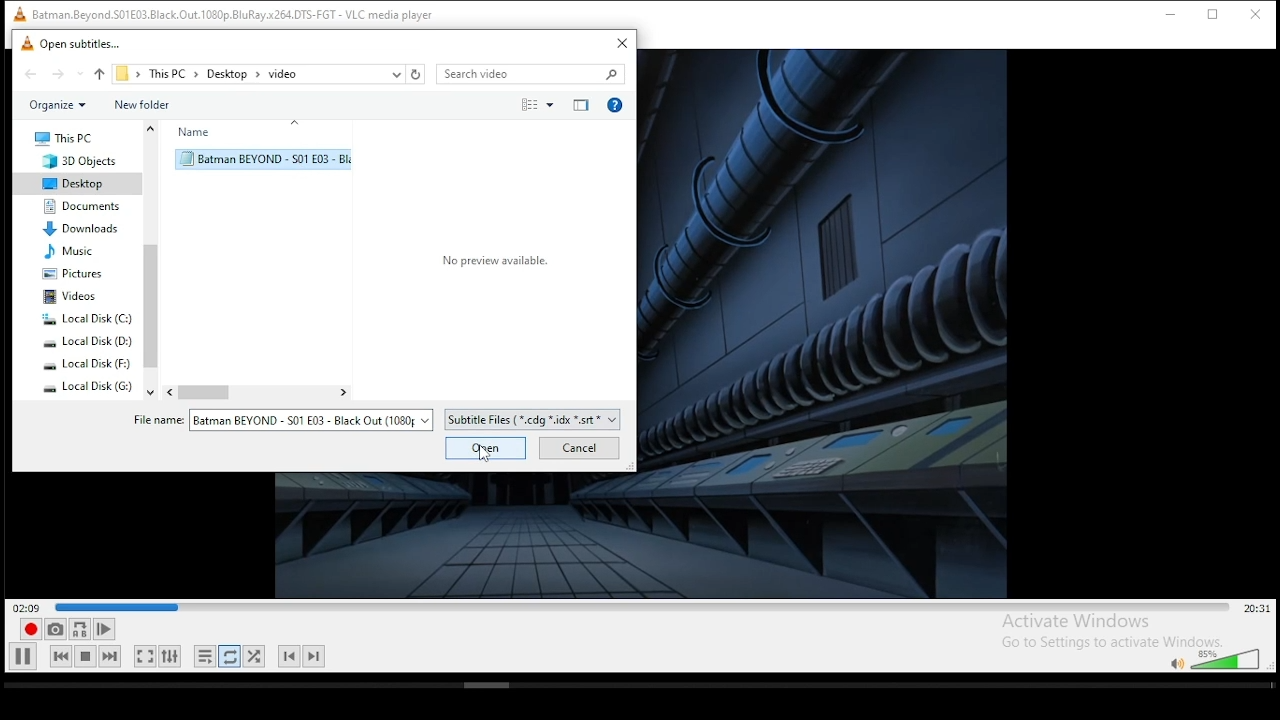 This screenshot has height=720, width=1280. What do you see at coordinates (30, 75) in the screenshot?
I see `back` at bounding box center [30, 75].